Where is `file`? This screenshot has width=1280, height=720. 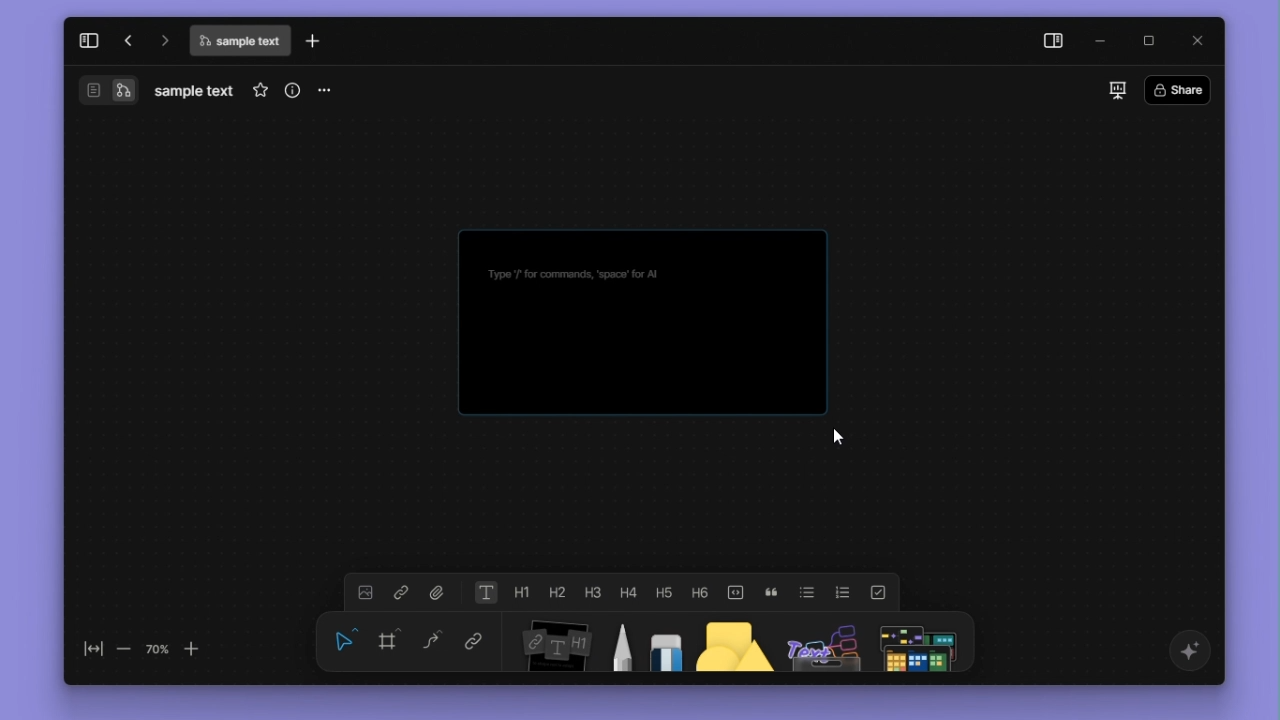 file is located at coordinates (437, 592).